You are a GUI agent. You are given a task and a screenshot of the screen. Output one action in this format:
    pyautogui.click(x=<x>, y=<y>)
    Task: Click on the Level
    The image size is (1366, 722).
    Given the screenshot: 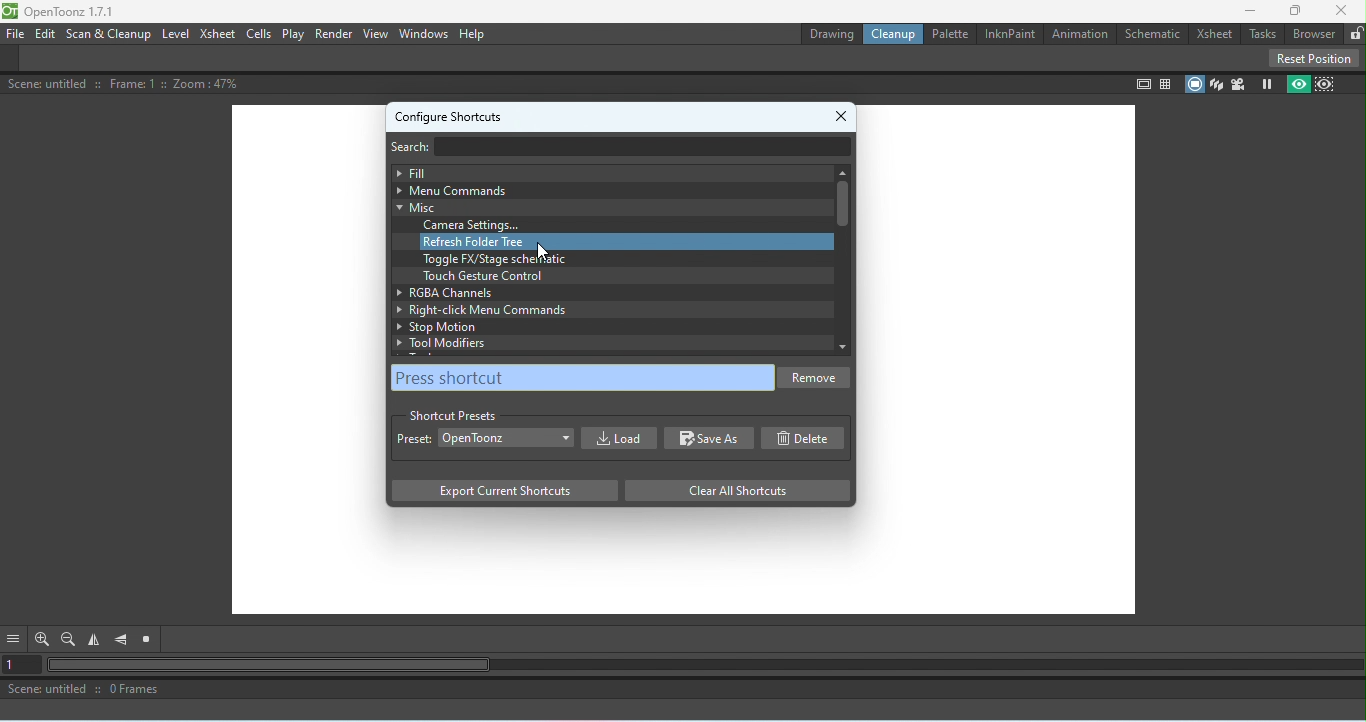 What is the action you would take?
    pyautogui.click(x=176, y=34)
    